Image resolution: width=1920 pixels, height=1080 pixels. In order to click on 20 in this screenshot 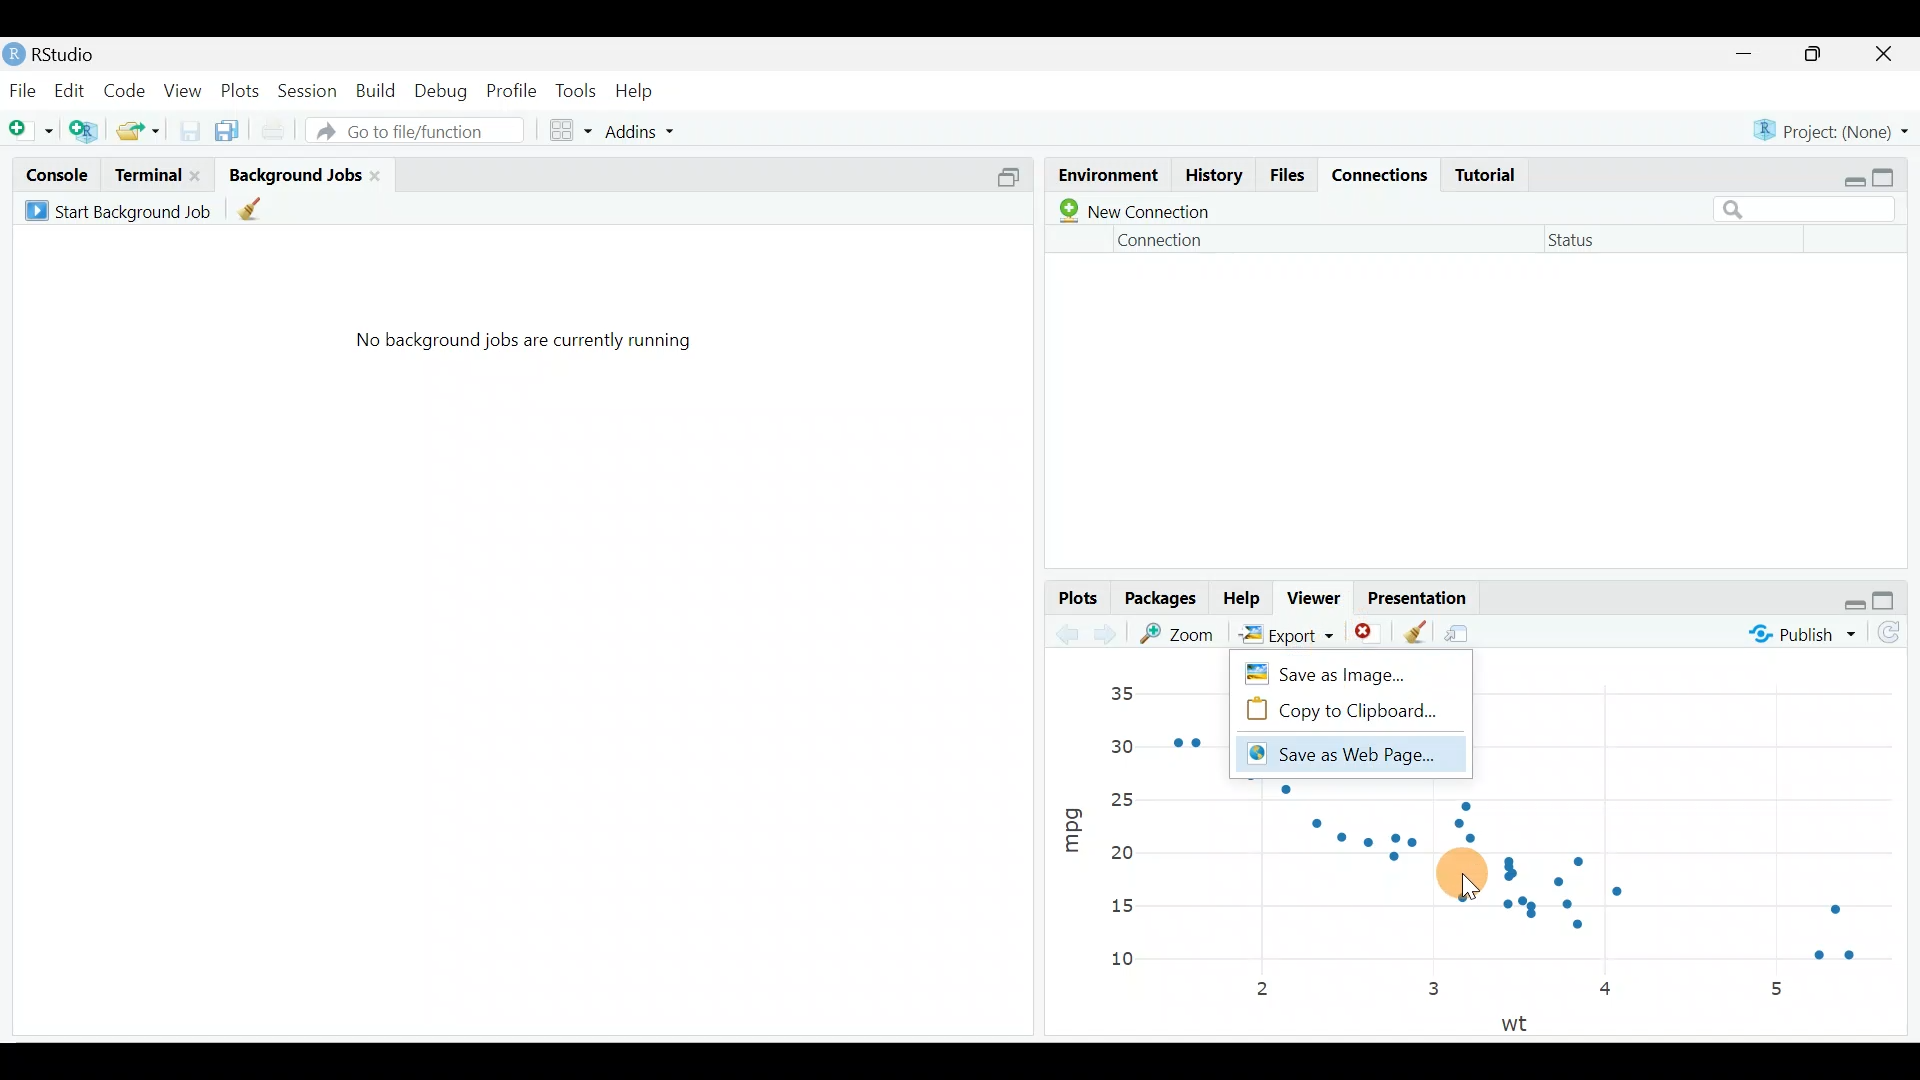, I will do `click(1121, 852)`.